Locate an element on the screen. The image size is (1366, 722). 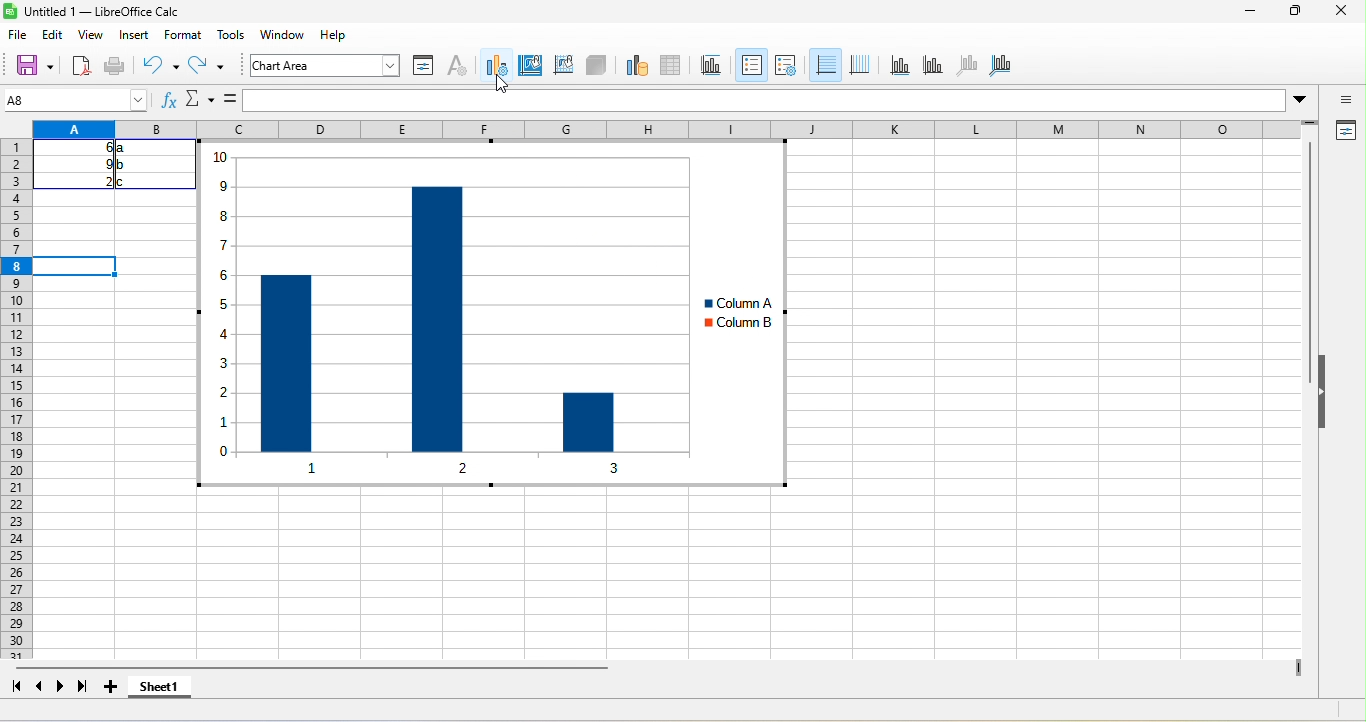
name box is located at coordinates (199, 101).